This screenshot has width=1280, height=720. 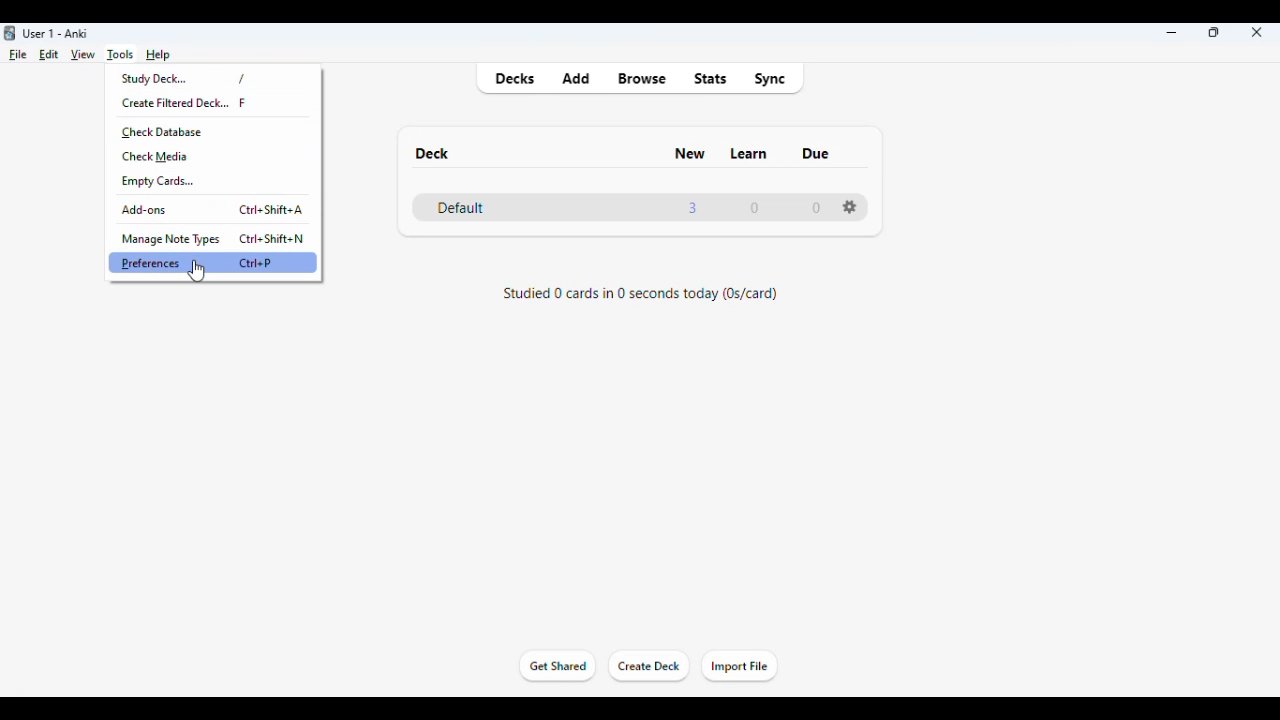 I want to click on studied 0 cards in 0 seconds today (0s/card), so click(x=642, y=293).